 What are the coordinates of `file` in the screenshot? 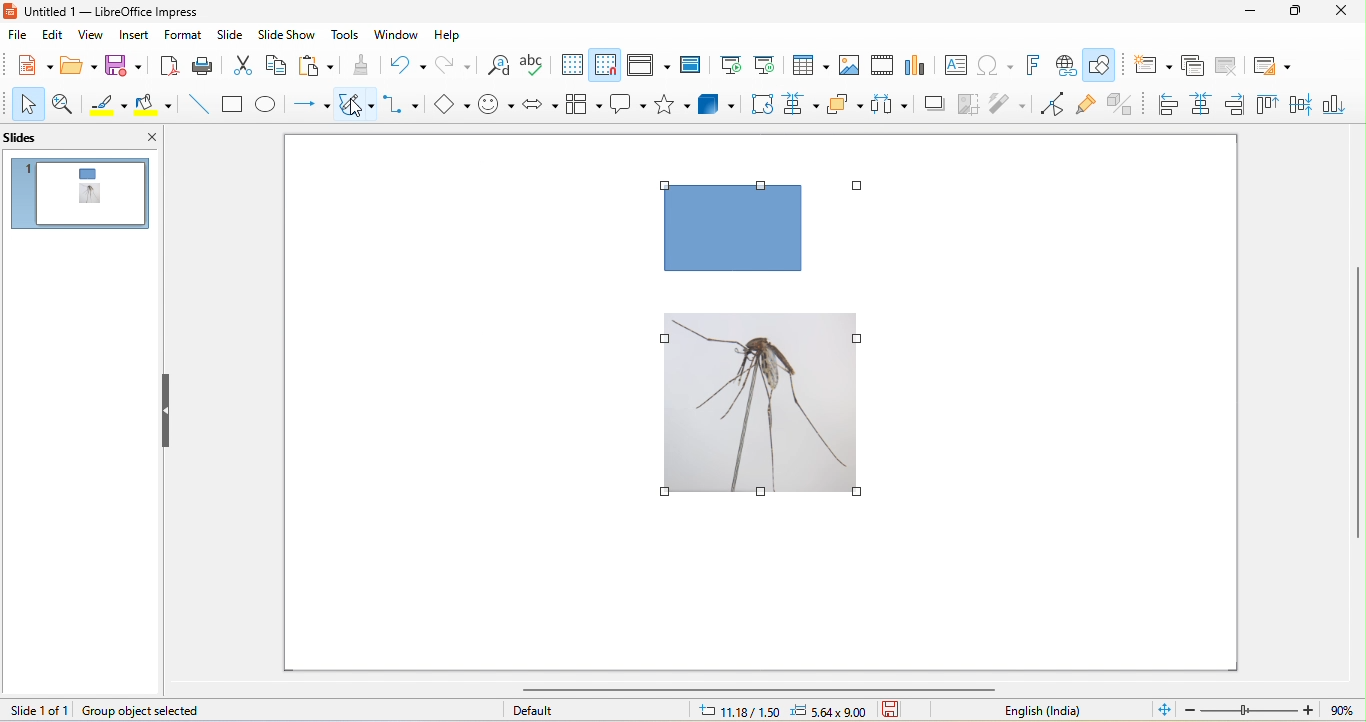 It's located at (18, 36).